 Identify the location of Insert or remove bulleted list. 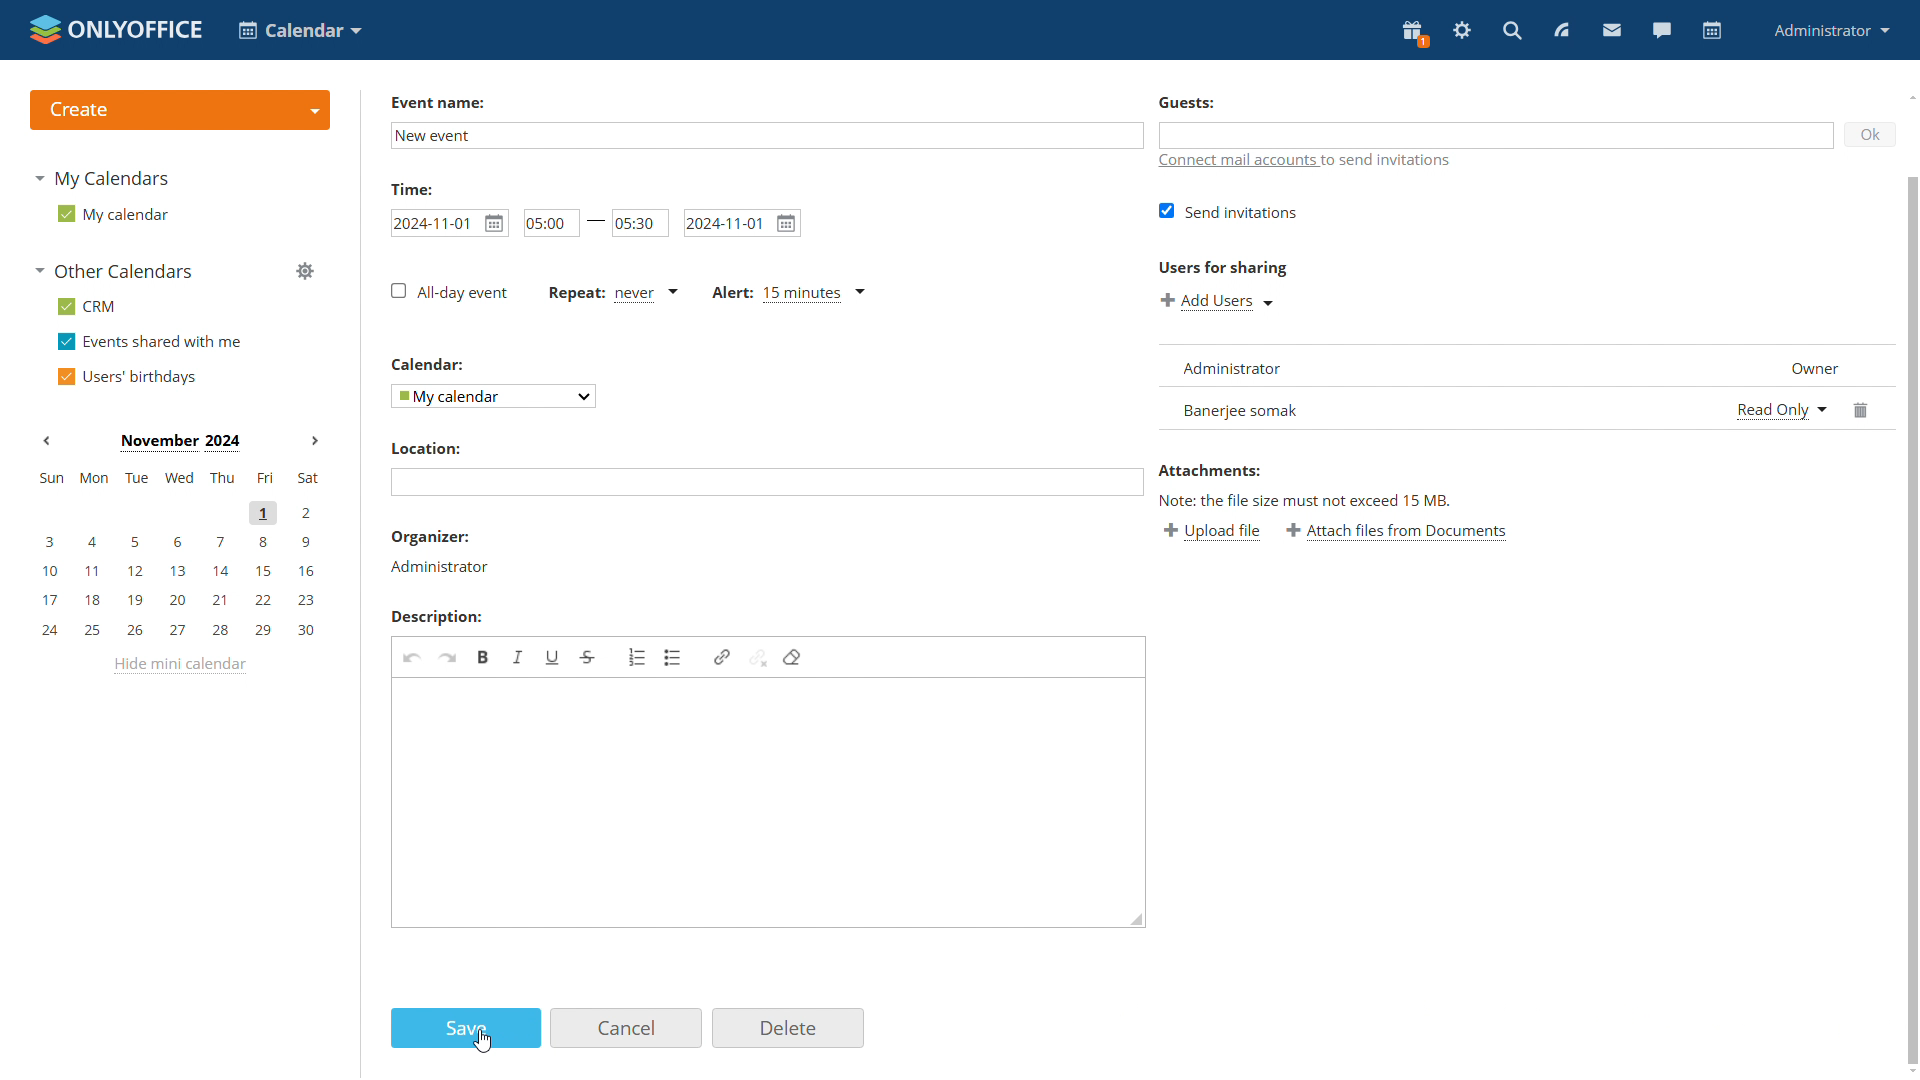
(675, 659).